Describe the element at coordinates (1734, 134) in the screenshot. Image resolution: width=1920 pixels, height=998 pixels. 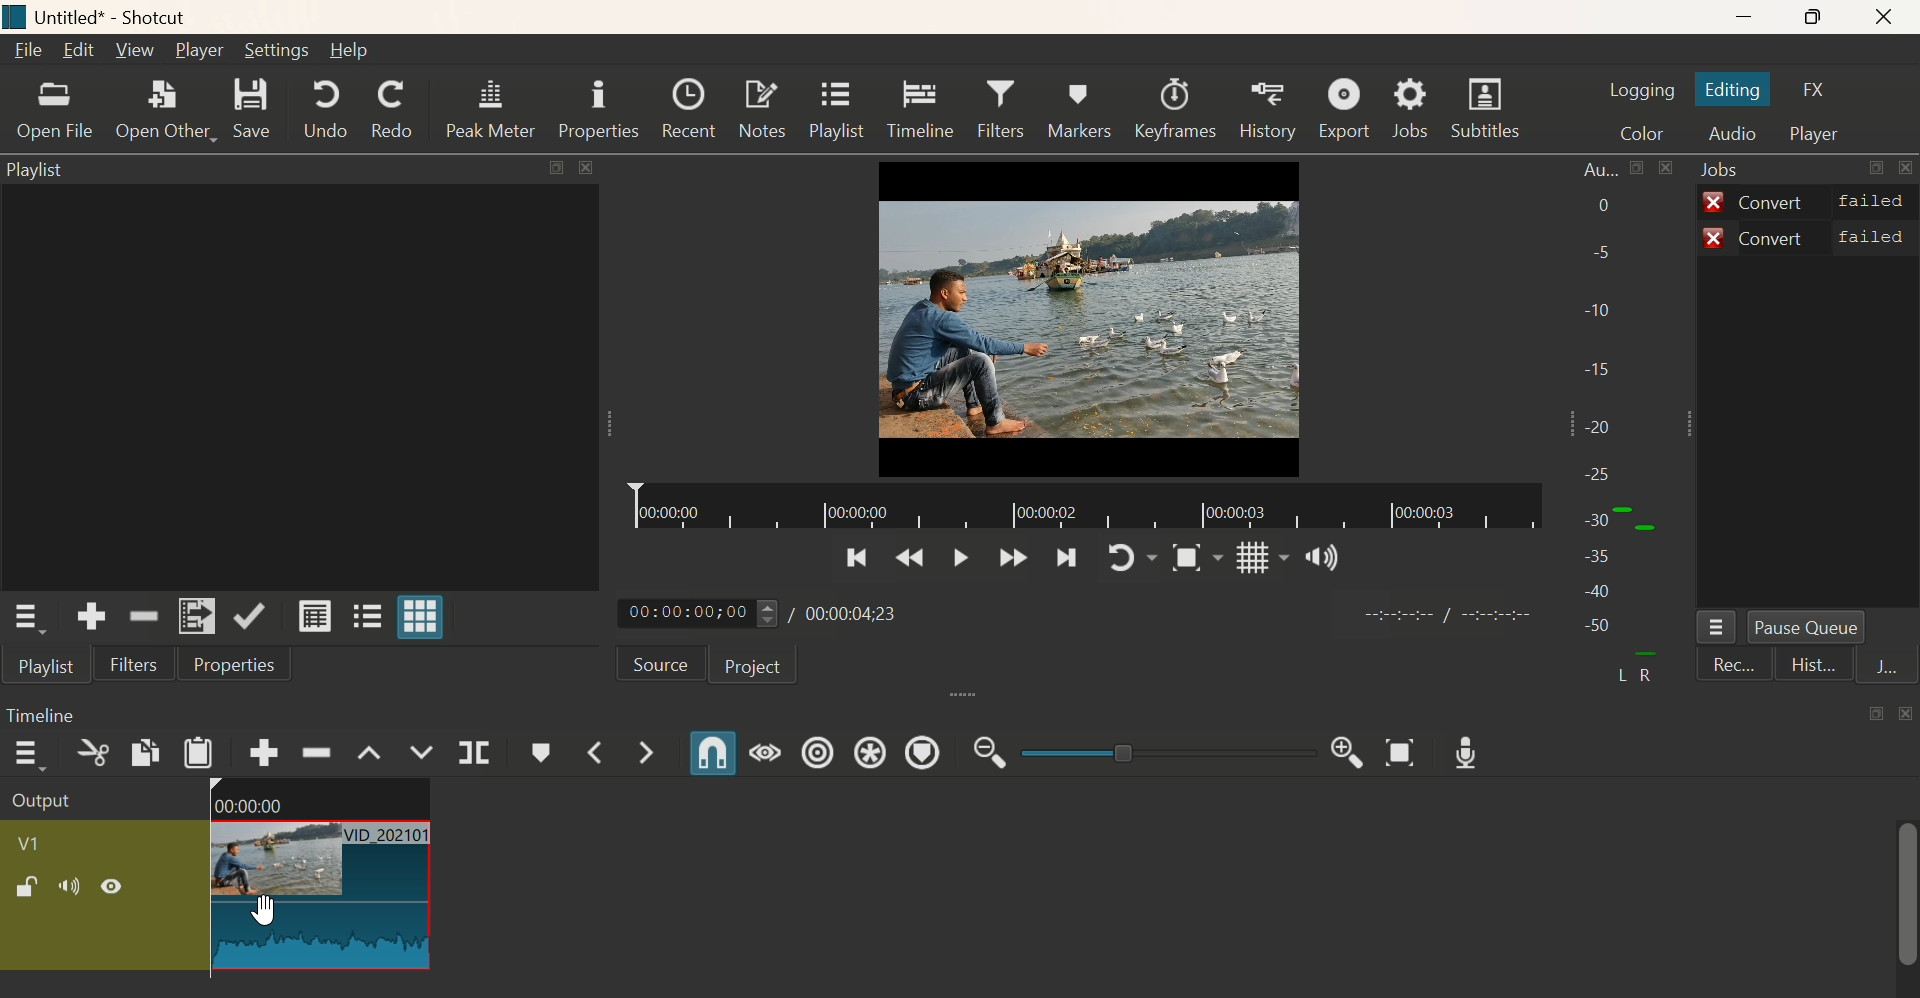
I see `Audio` at that location.